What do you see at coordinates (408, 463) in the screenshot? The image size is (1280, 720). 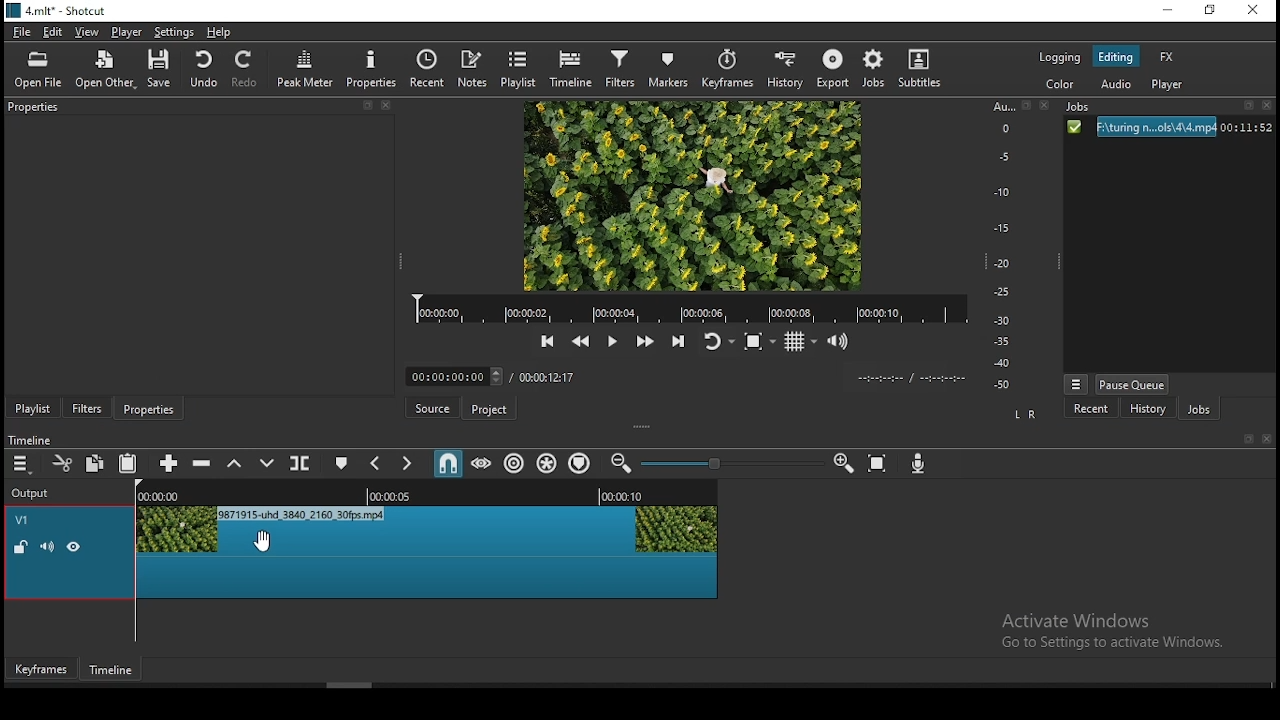 I see `next marker` at bounding box center [408, 463].